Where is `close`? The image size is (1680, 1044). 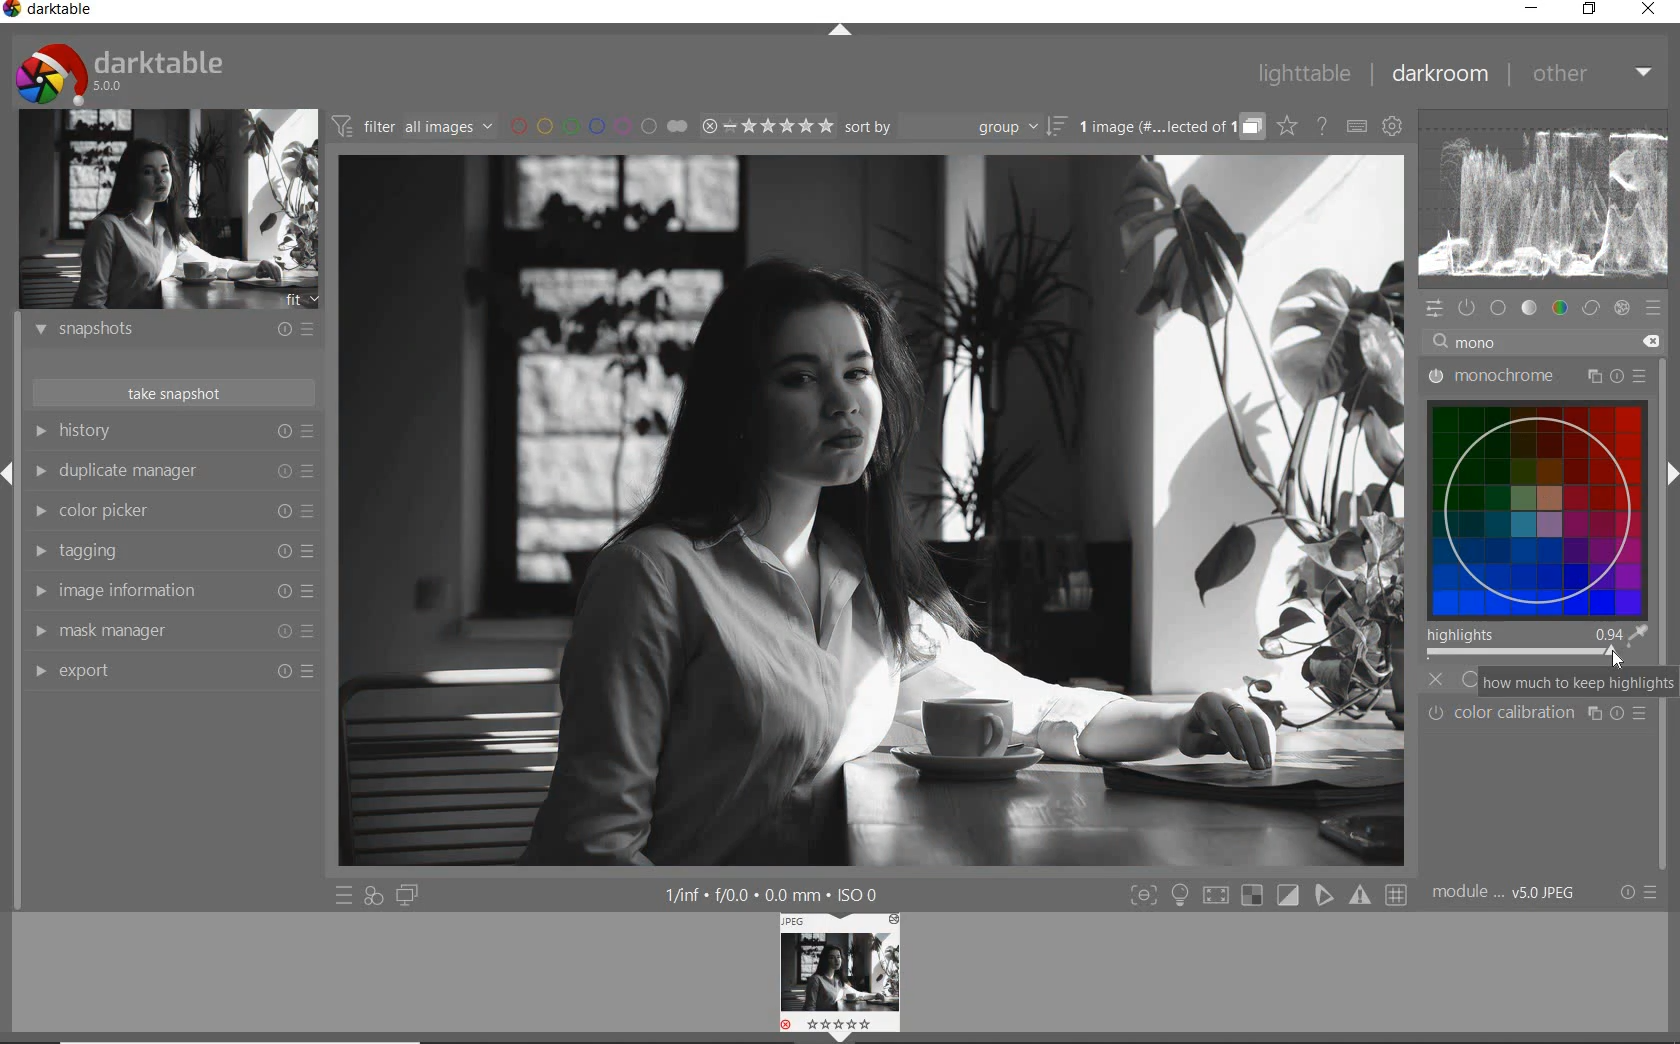
close is located at coordinates (1648, 9).